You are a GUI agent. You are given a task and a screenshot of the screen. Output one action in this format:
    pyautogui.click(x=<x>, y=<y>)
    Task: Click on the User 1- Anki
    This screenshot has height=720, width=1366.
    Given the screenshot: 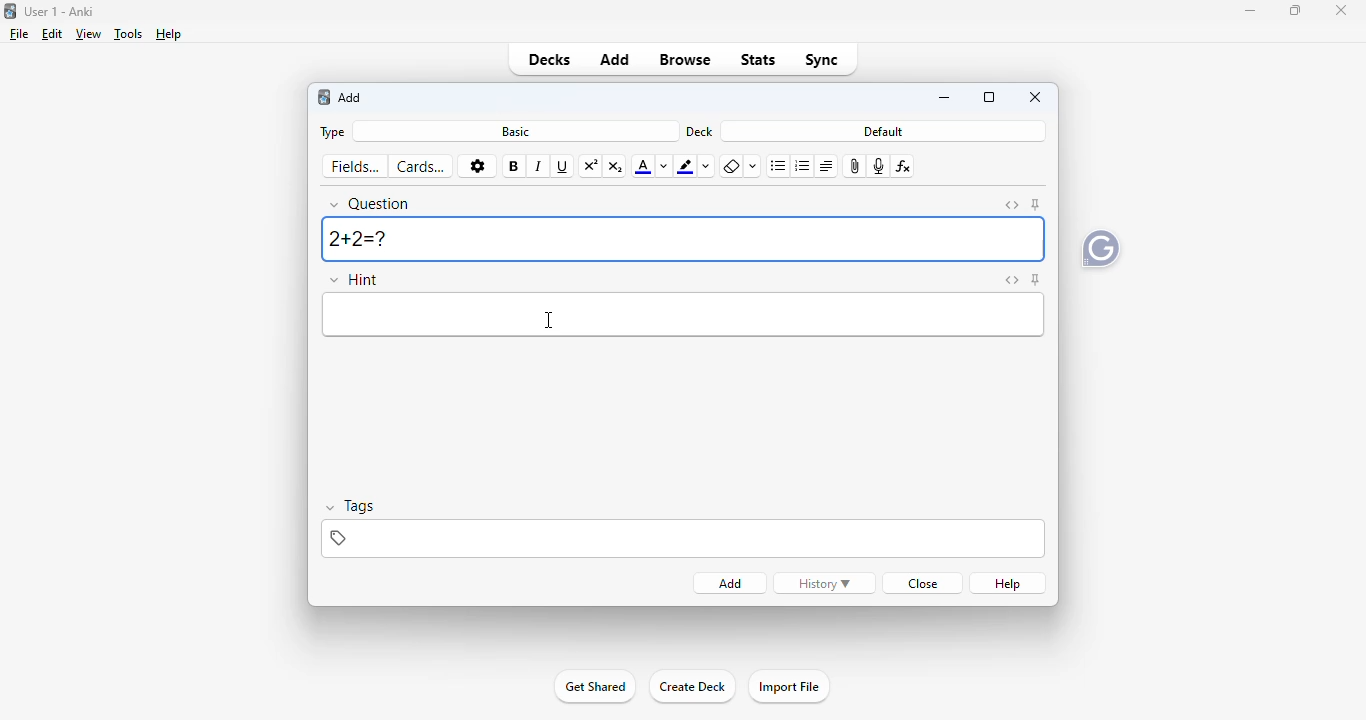 What is the action you would take?
    pyautogui.click(x=61, y=11)
    